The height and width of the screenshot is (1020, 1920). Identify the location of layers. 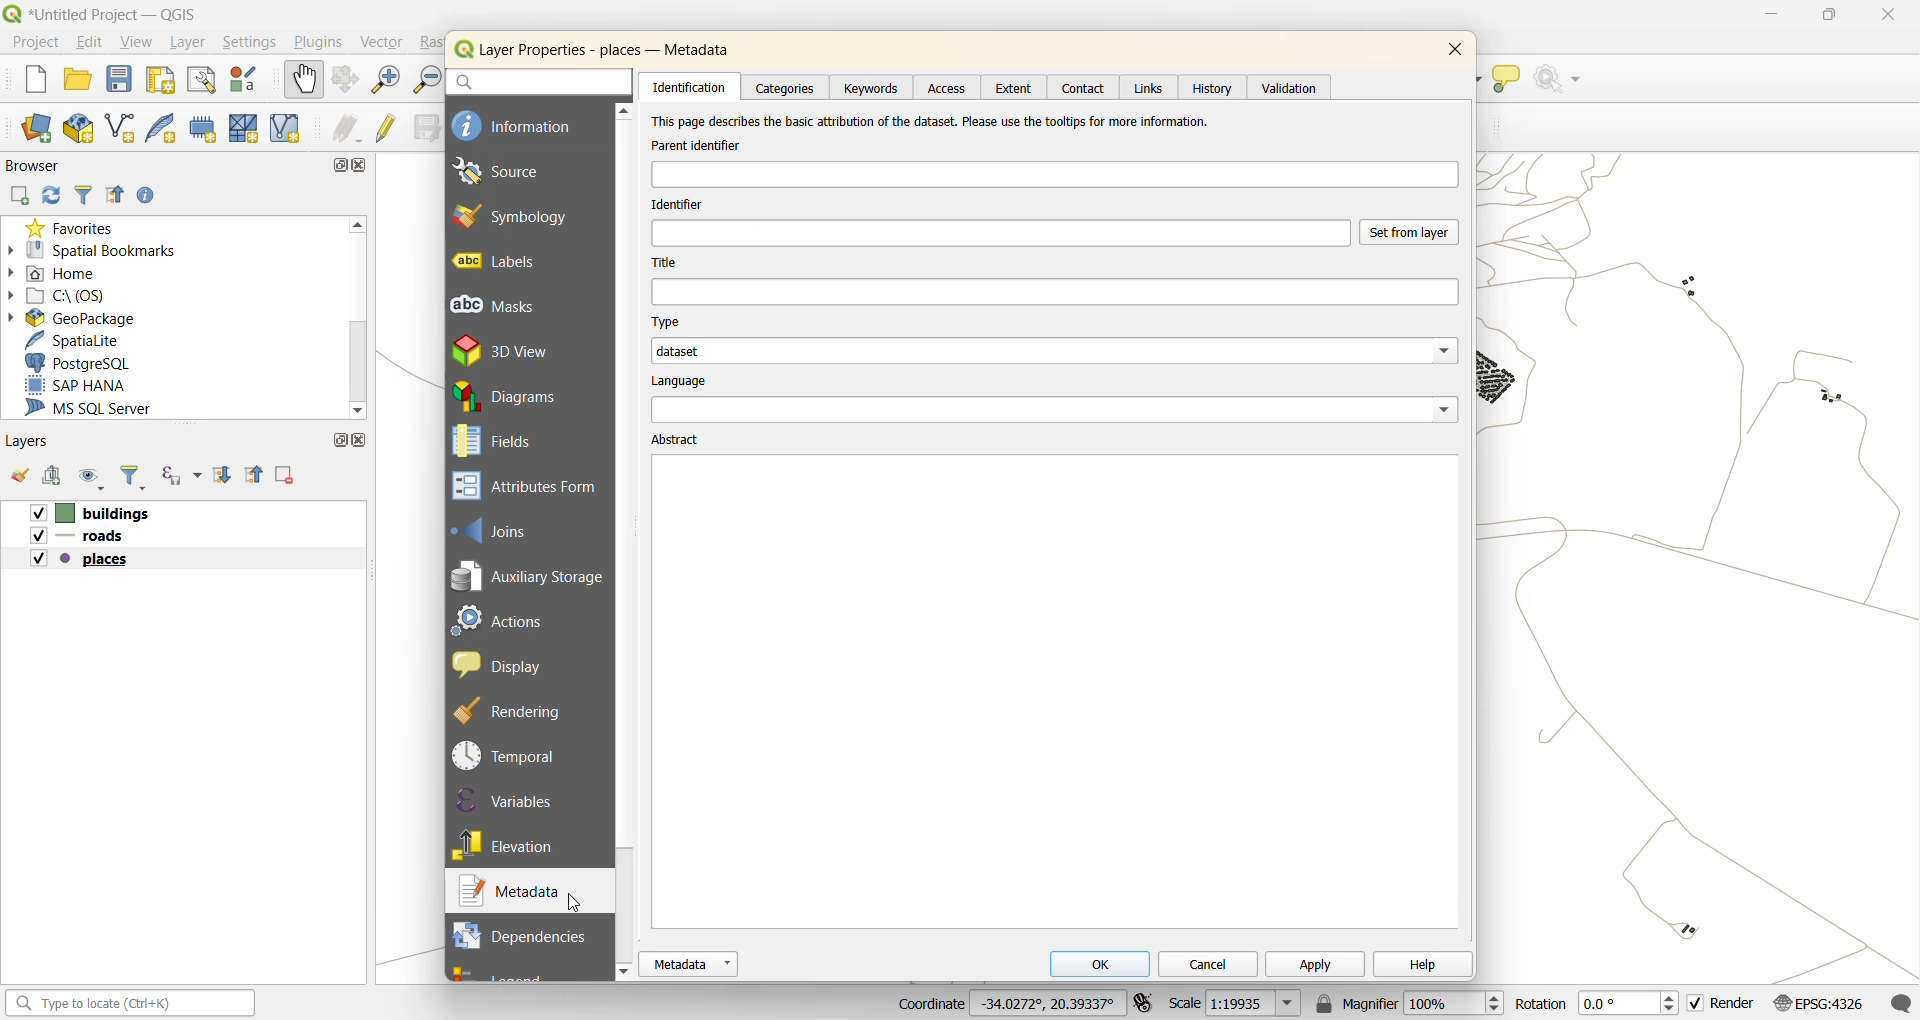
(94, 512).